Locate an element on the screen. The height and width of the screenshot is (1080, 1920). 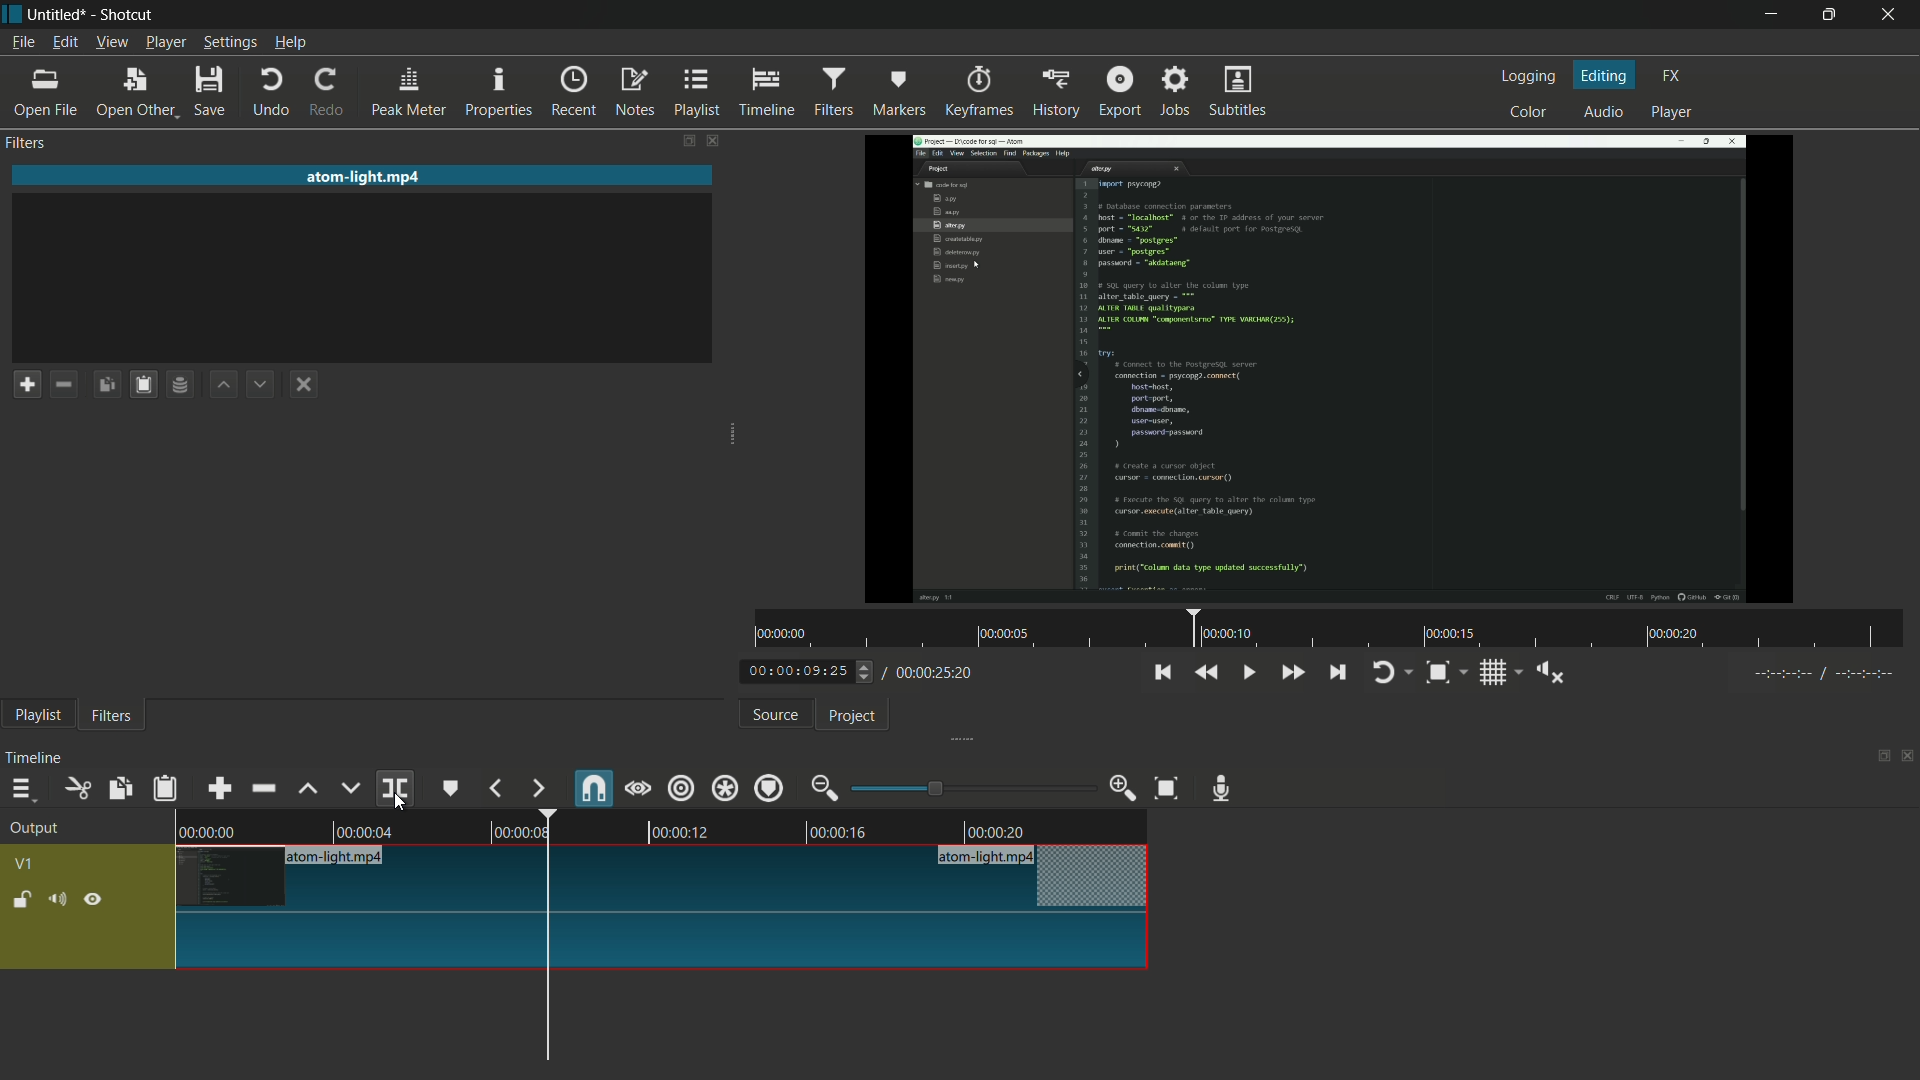
export is located at coordinates (1120, 89).